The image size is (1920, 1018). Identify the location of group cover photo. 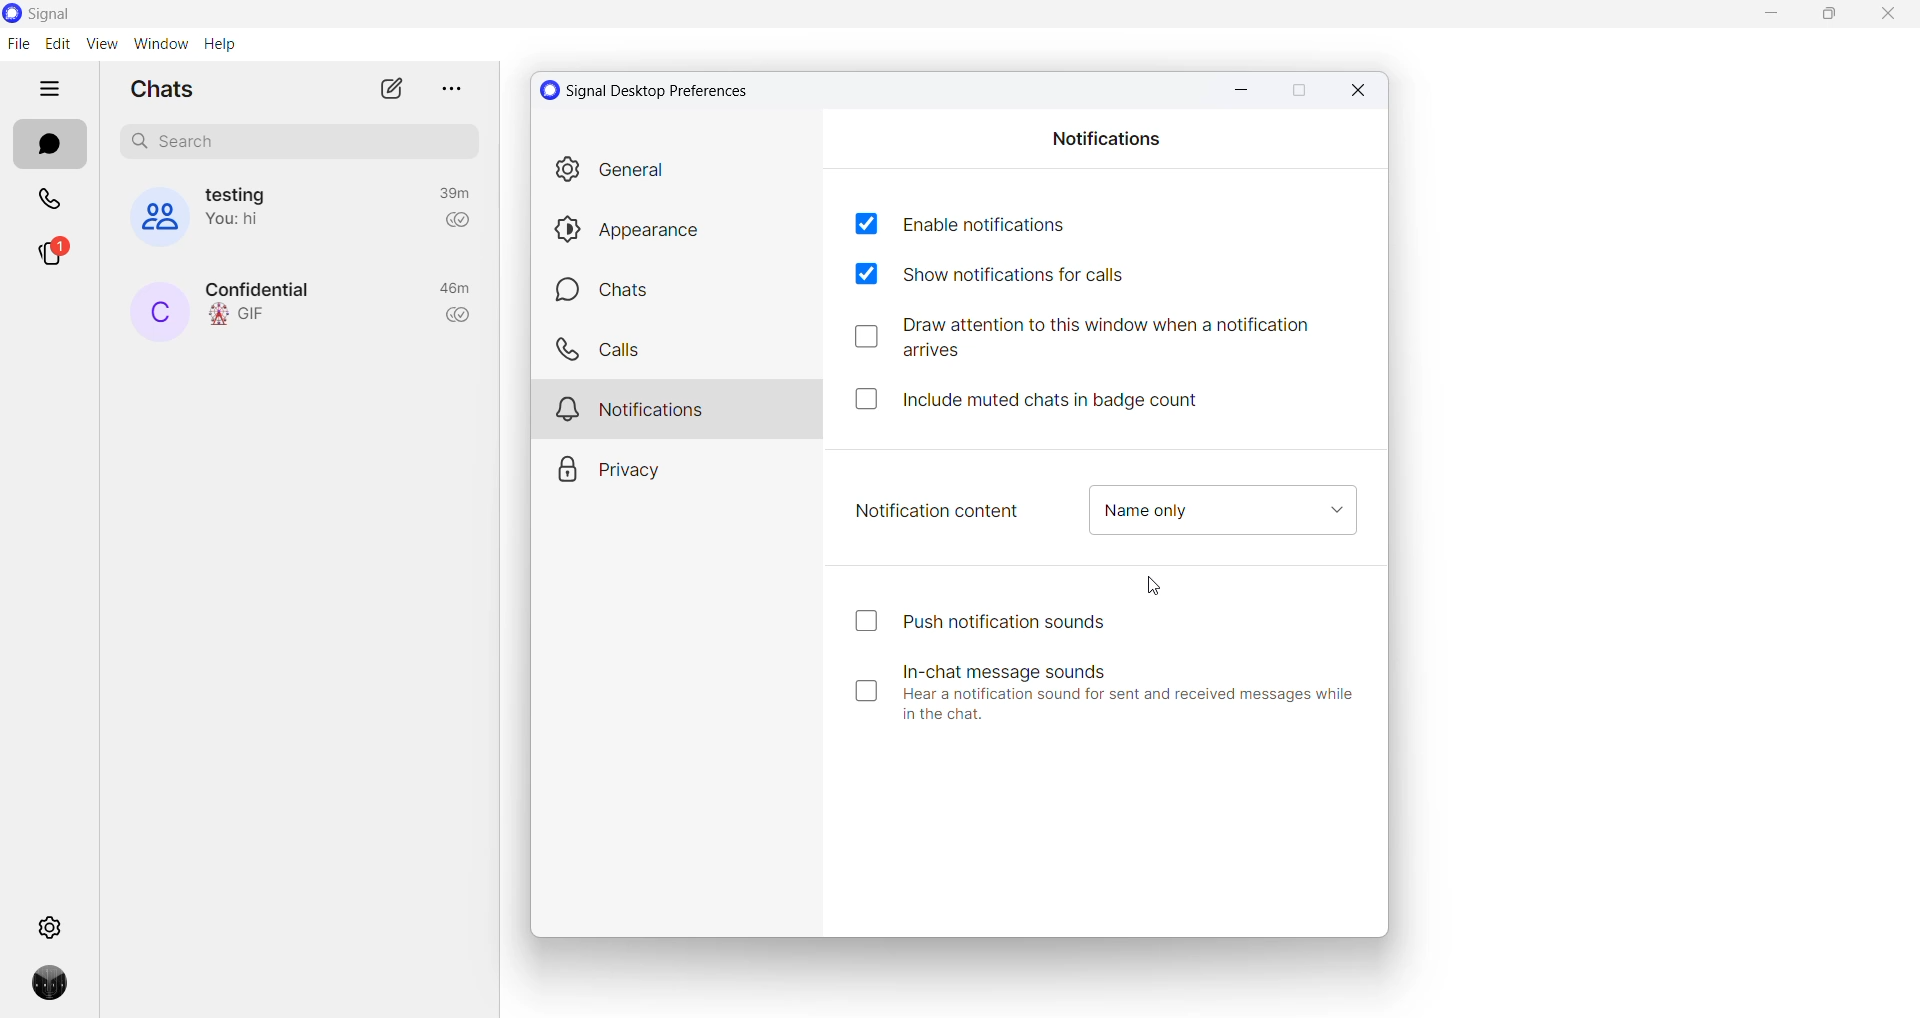
(149, 217).